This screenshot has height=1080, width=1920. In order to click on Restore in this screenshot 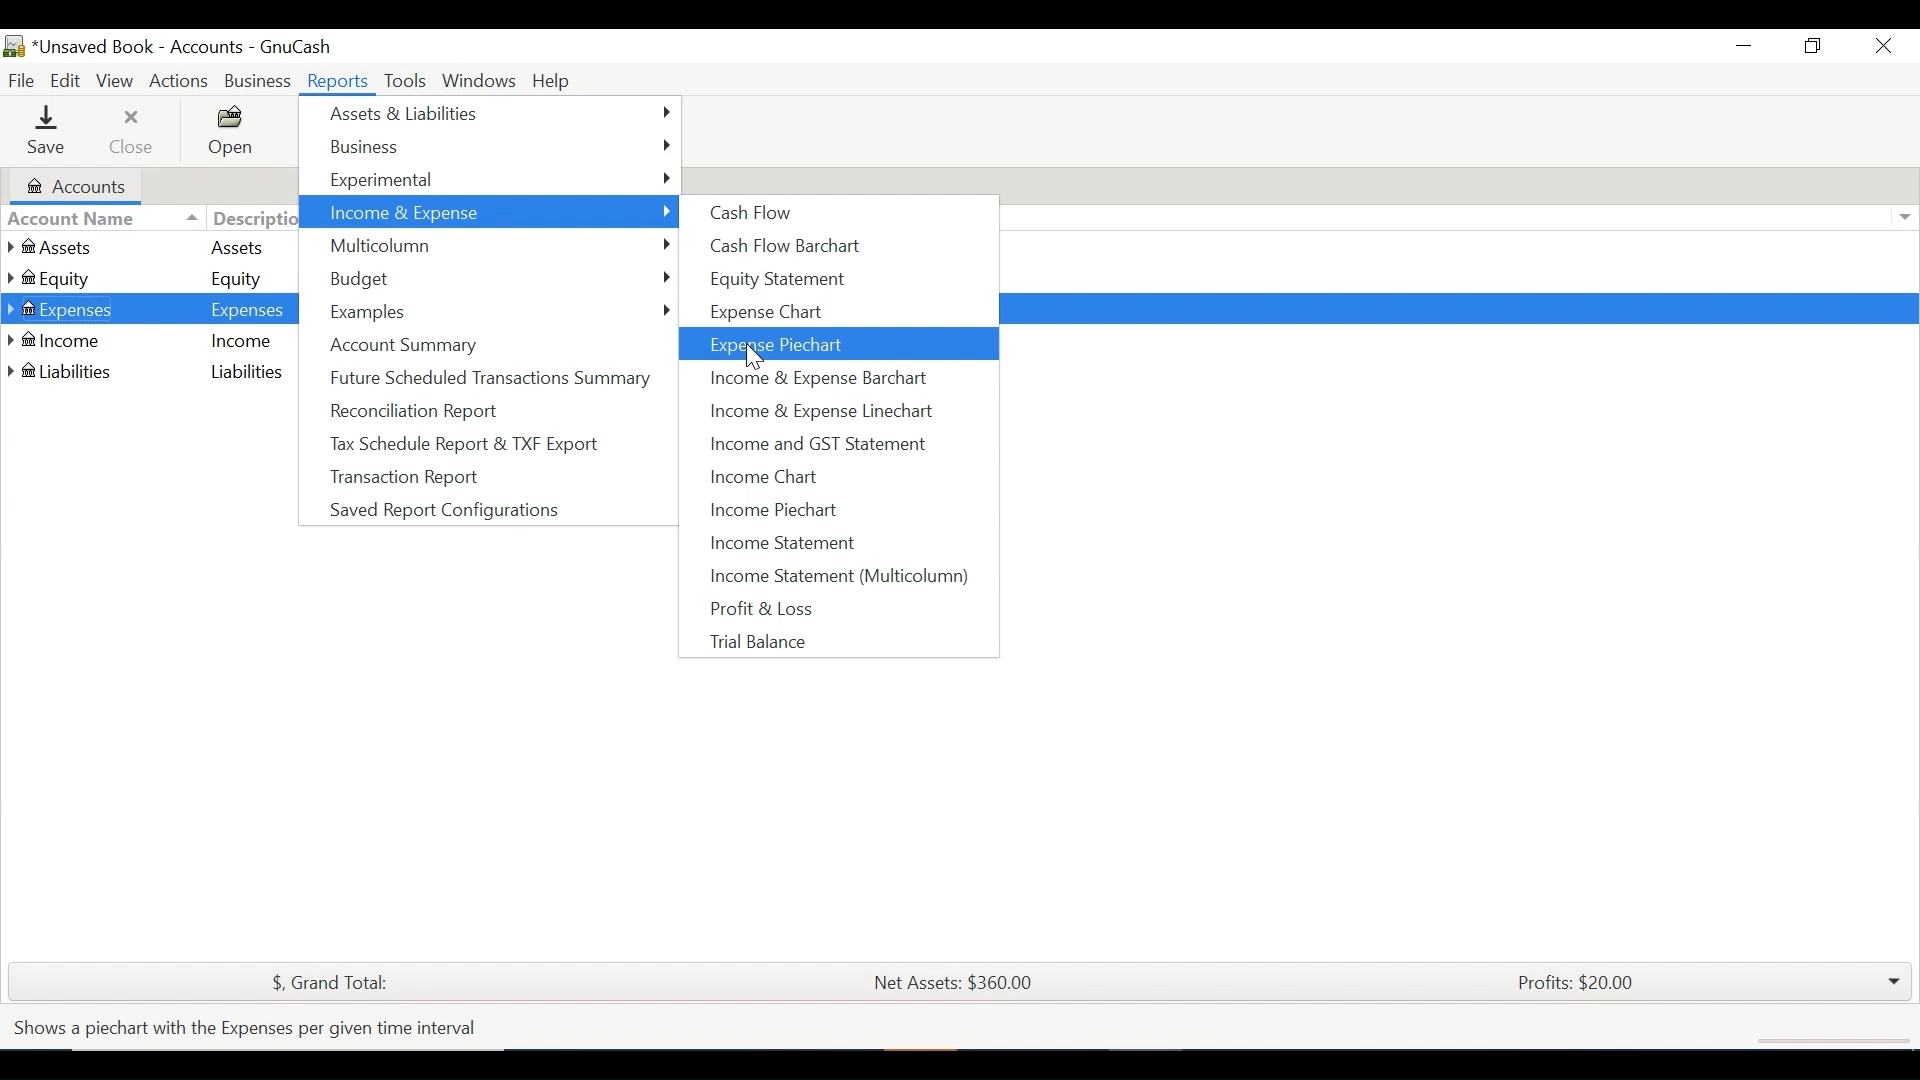, I will do `click(1809, 48)`.